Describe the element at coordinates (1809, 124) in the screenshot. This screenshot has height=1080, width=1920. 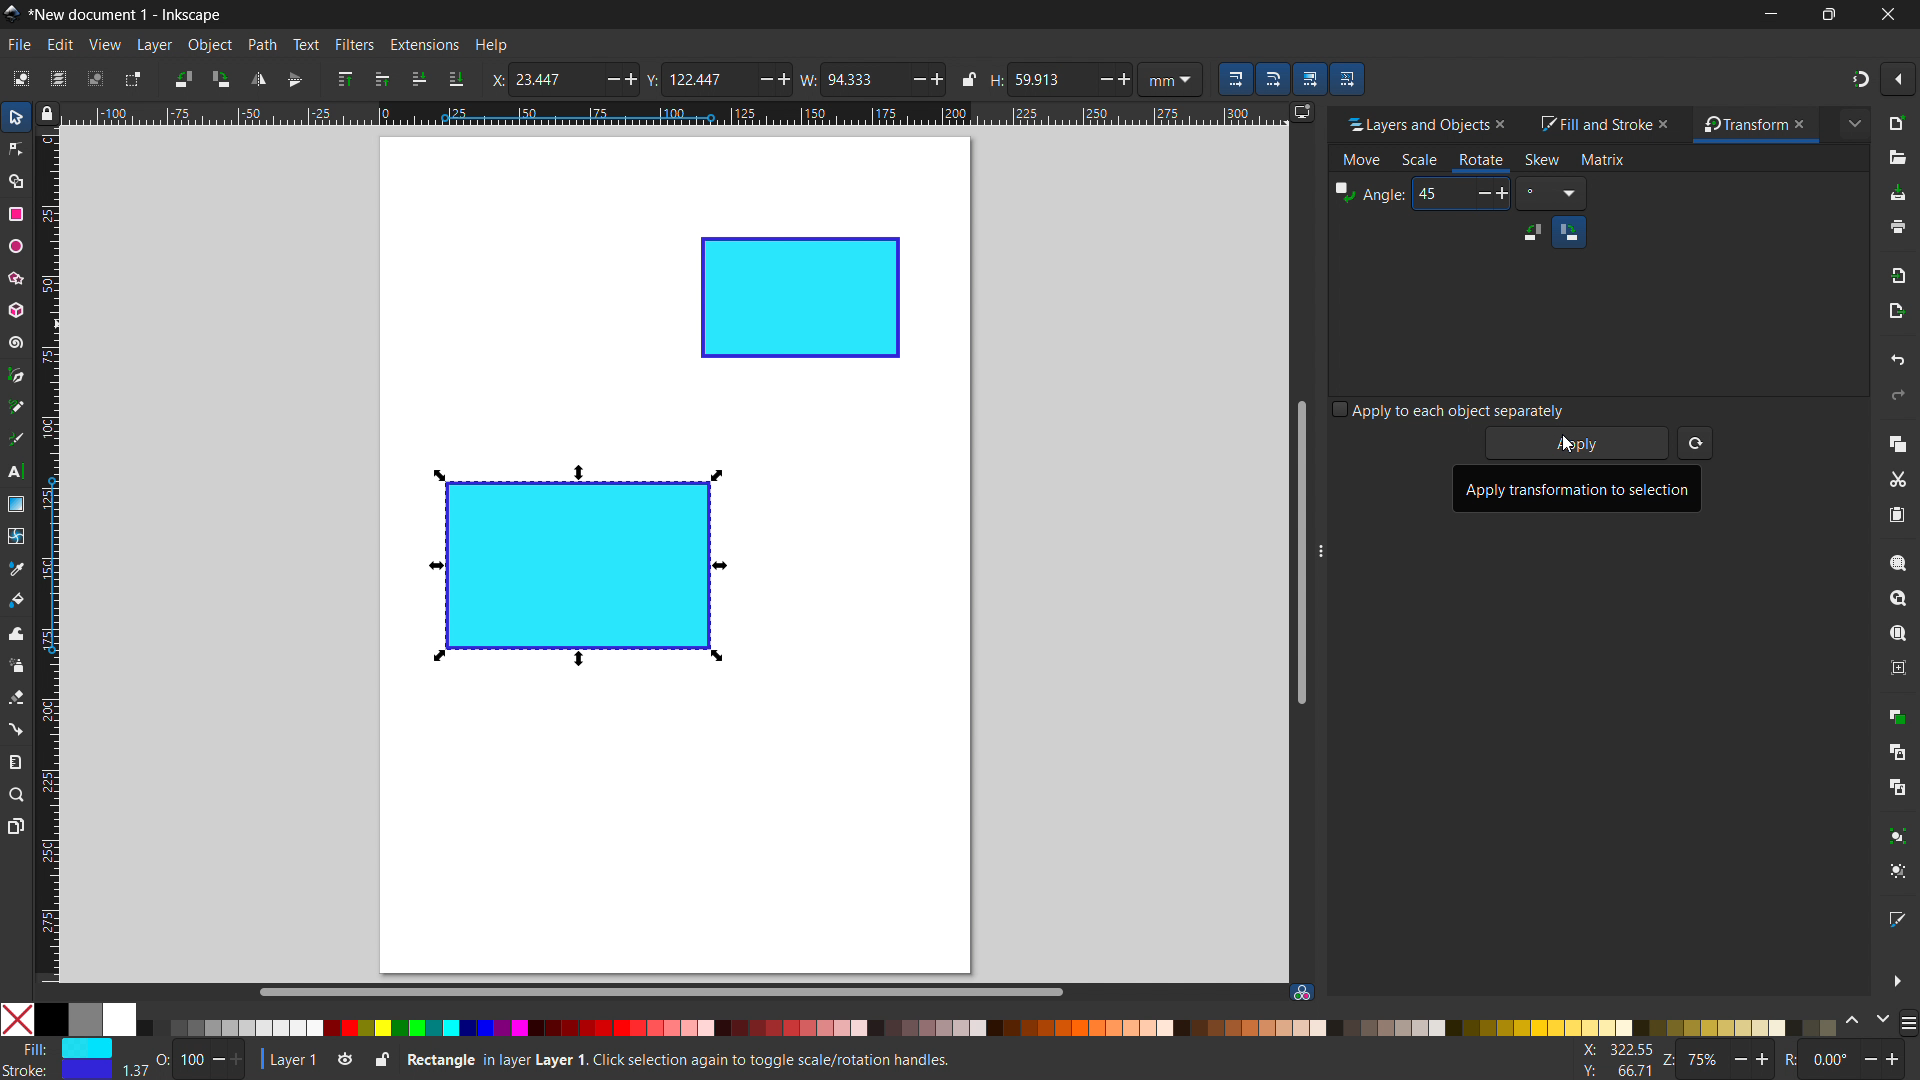
I see `close` at that location.